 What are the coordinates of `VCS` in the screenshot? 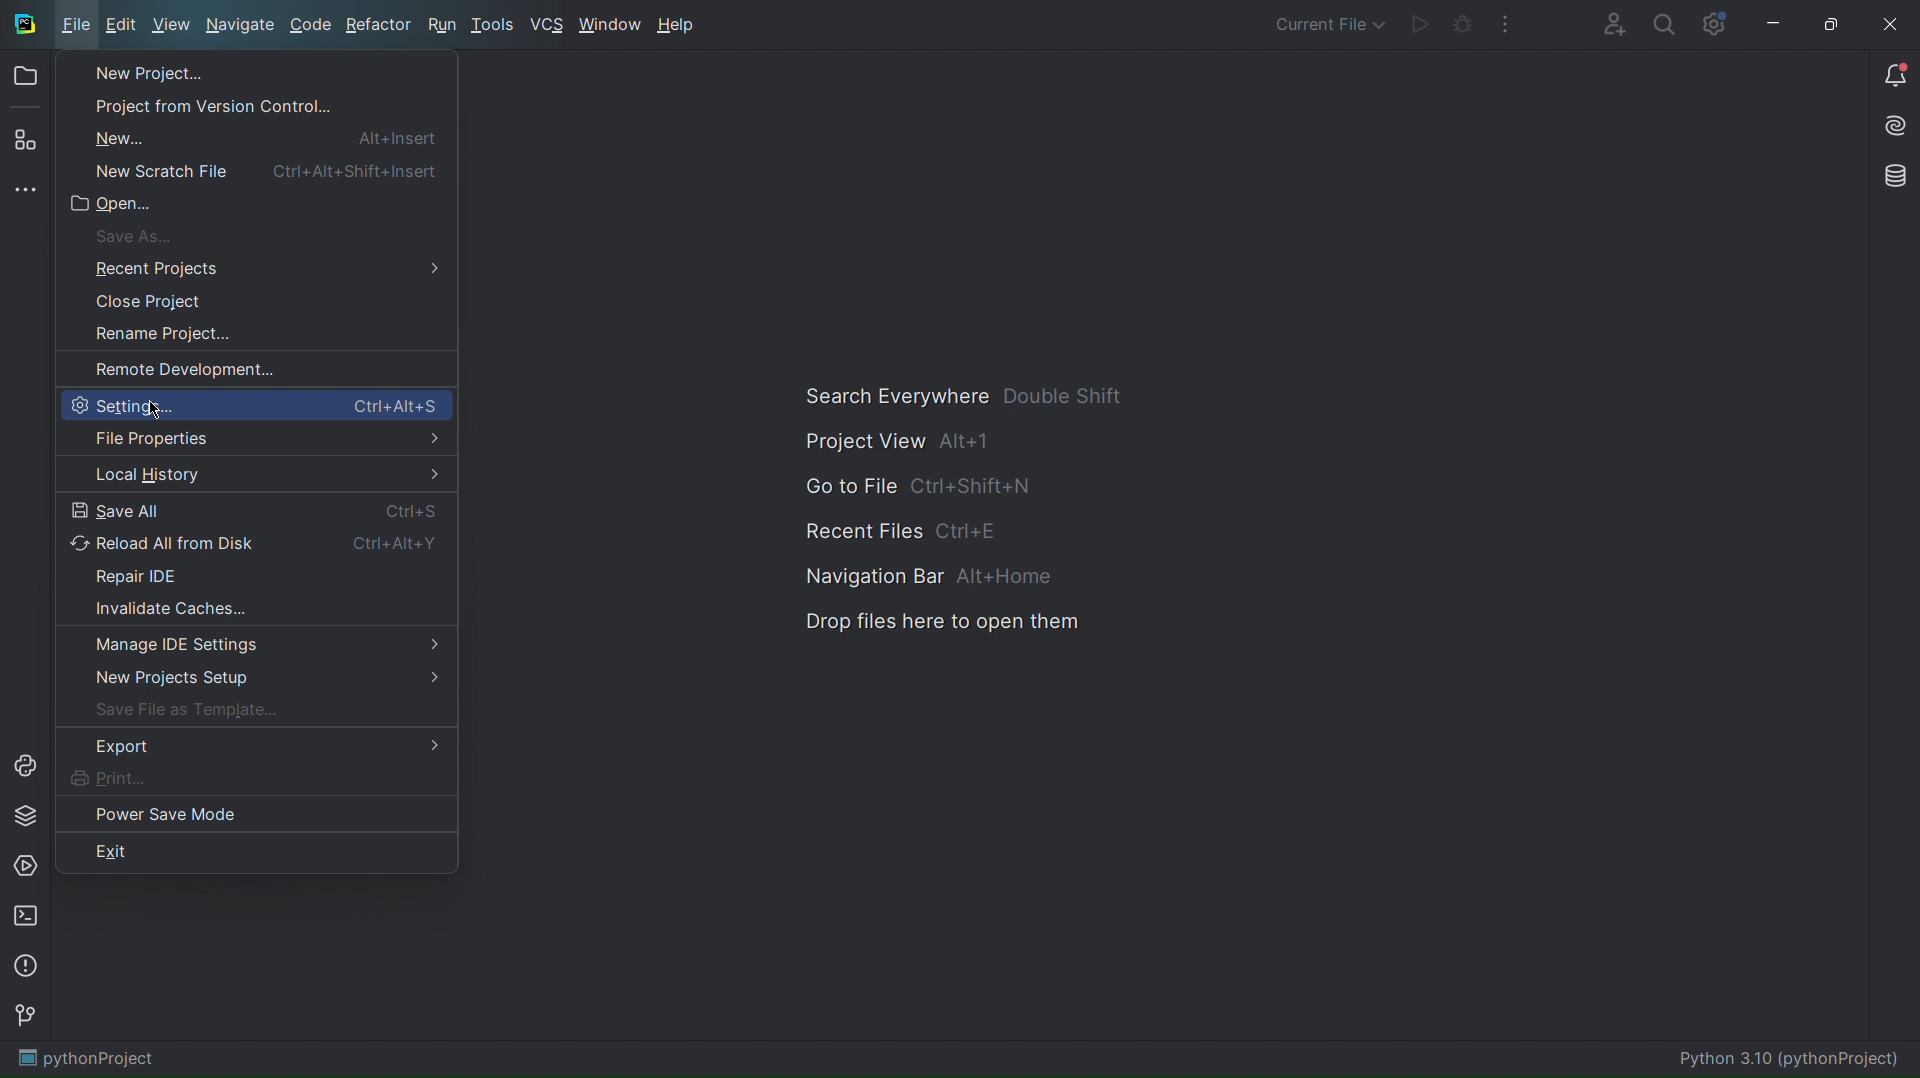 It's located at (546, 25).